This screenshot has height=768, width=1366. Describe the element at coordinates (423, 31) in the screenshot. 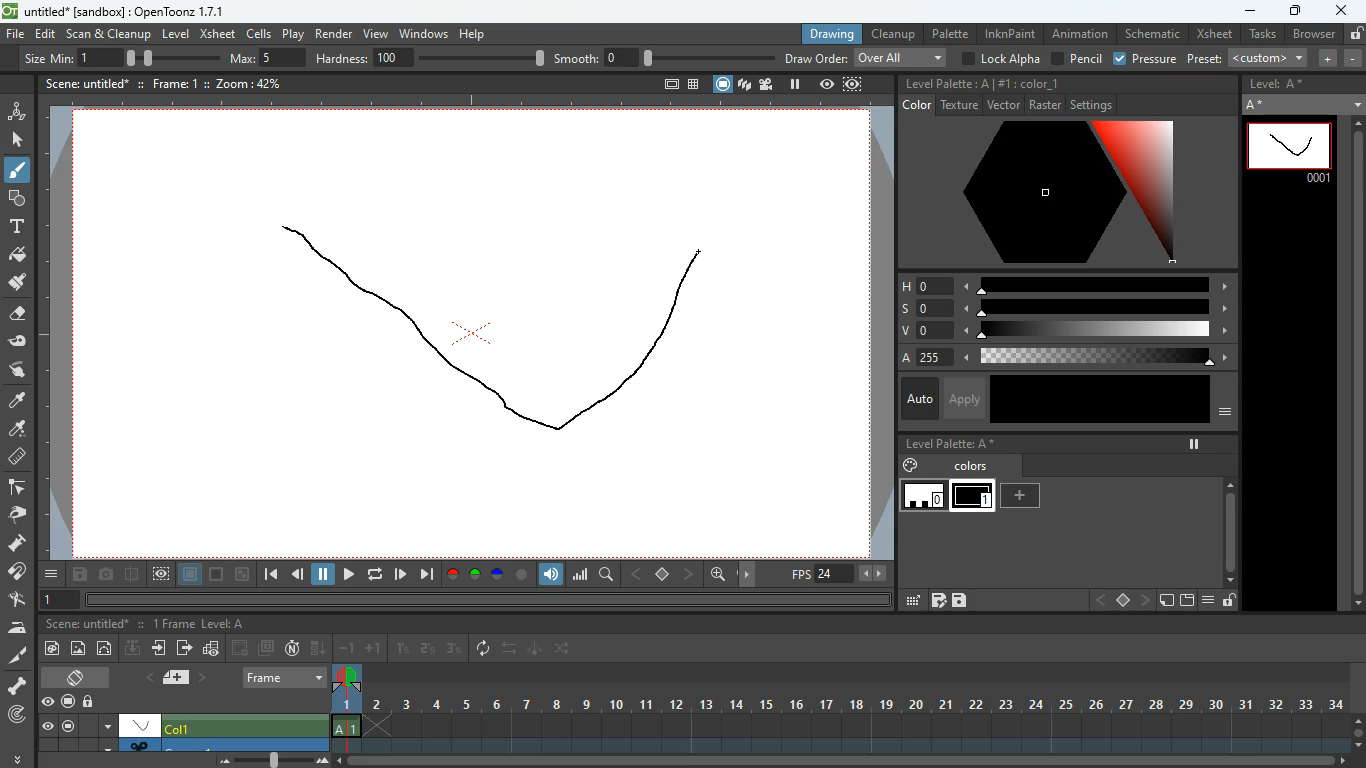

I see `windows` at that location.